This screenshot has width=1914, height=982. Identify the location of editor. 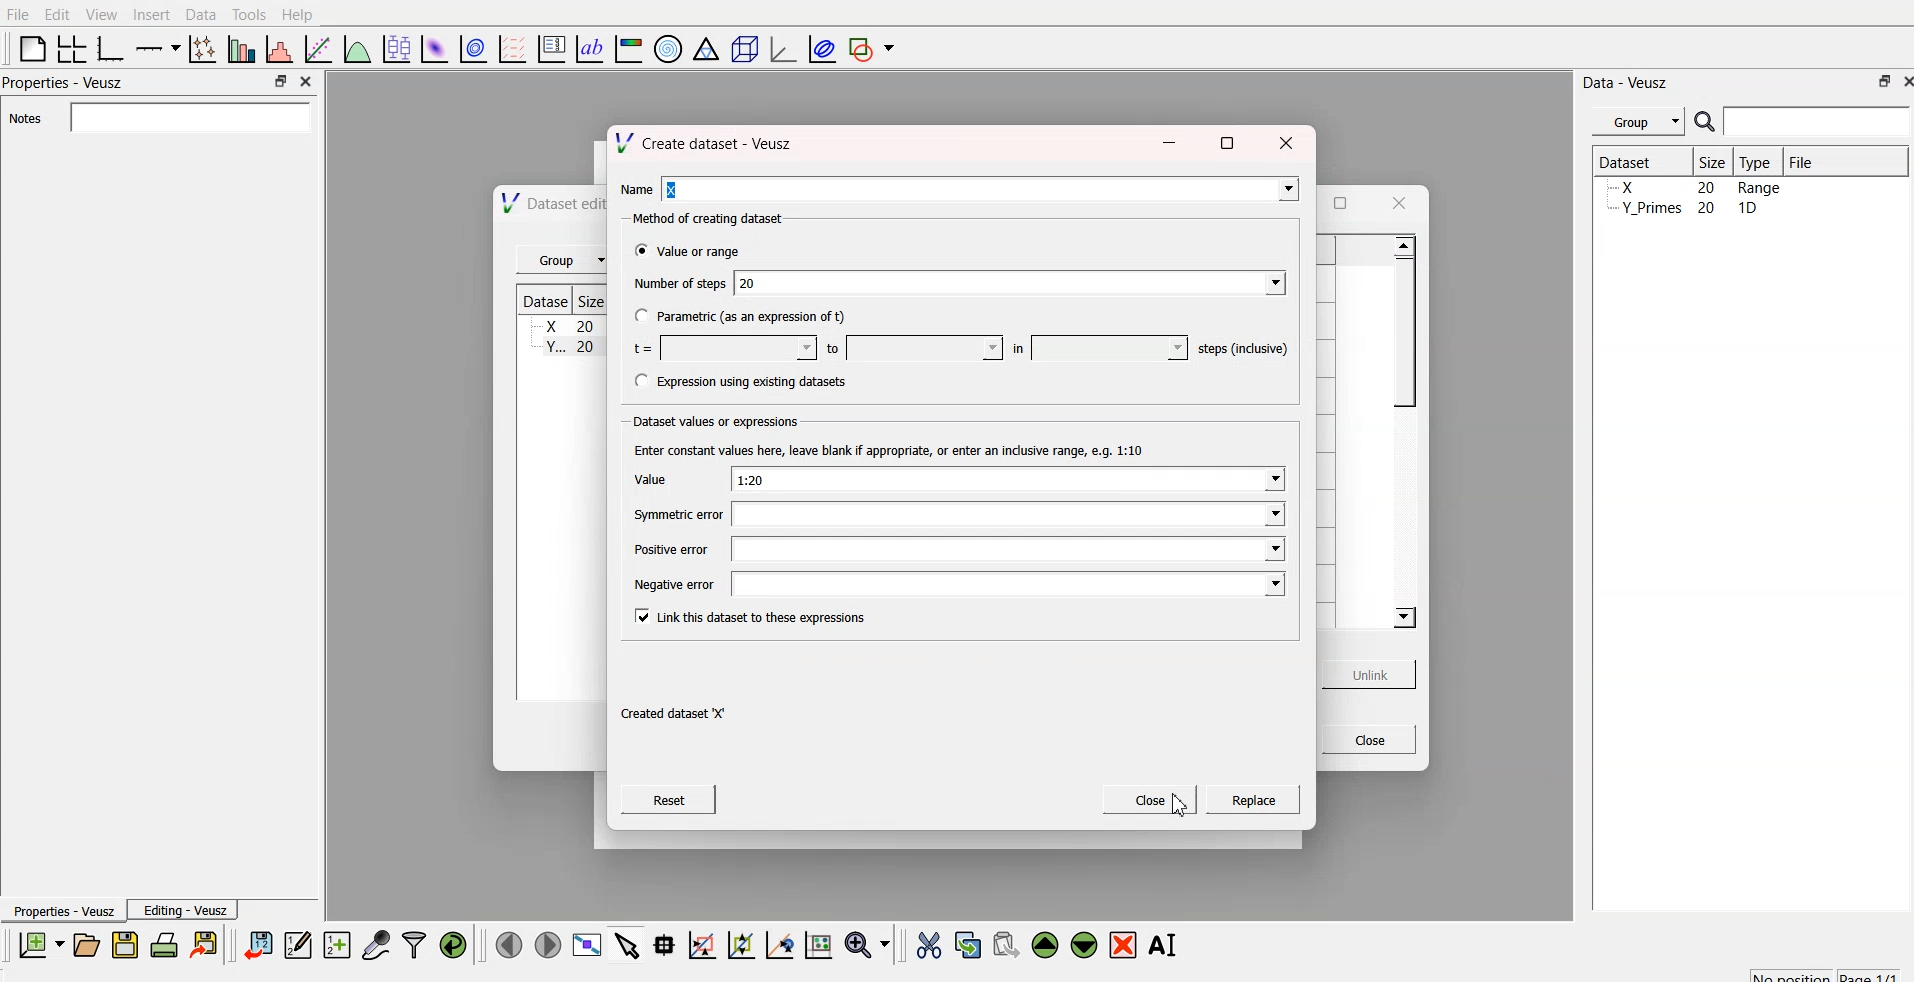
(299, 944).